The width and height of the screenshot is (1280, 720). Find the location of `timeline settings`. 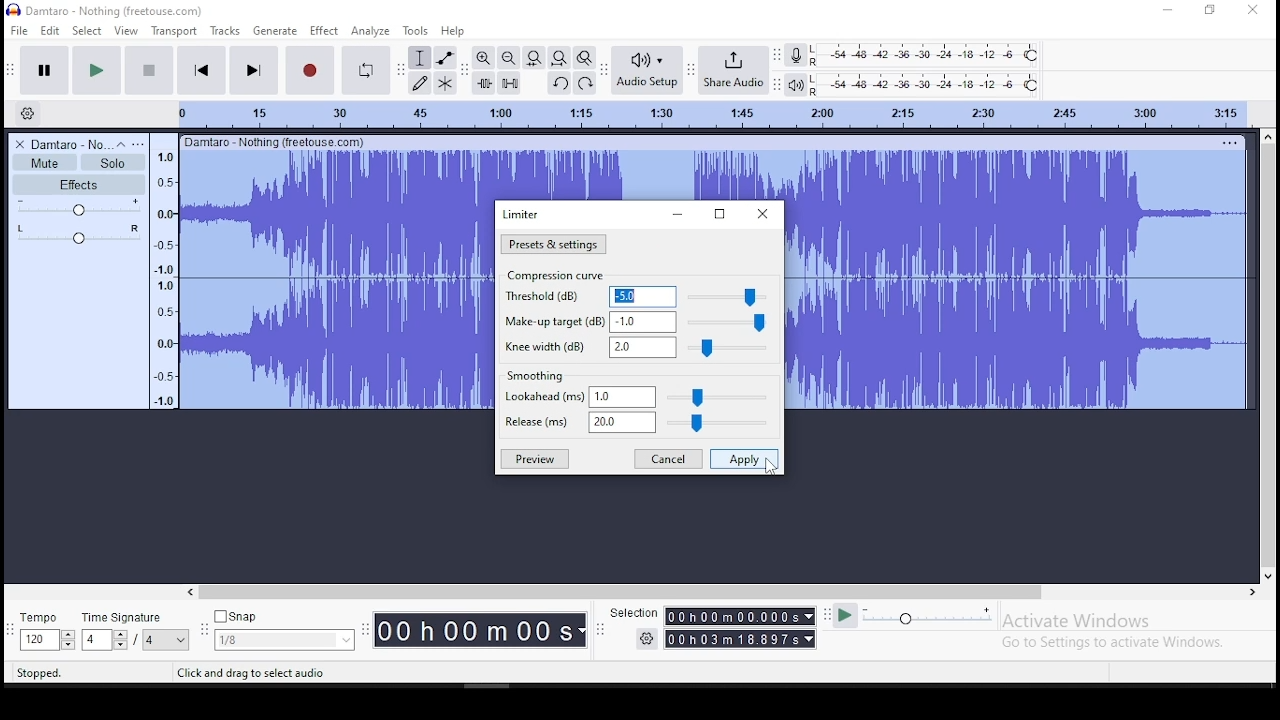

timeline settings is located at coordinates (28, 113).